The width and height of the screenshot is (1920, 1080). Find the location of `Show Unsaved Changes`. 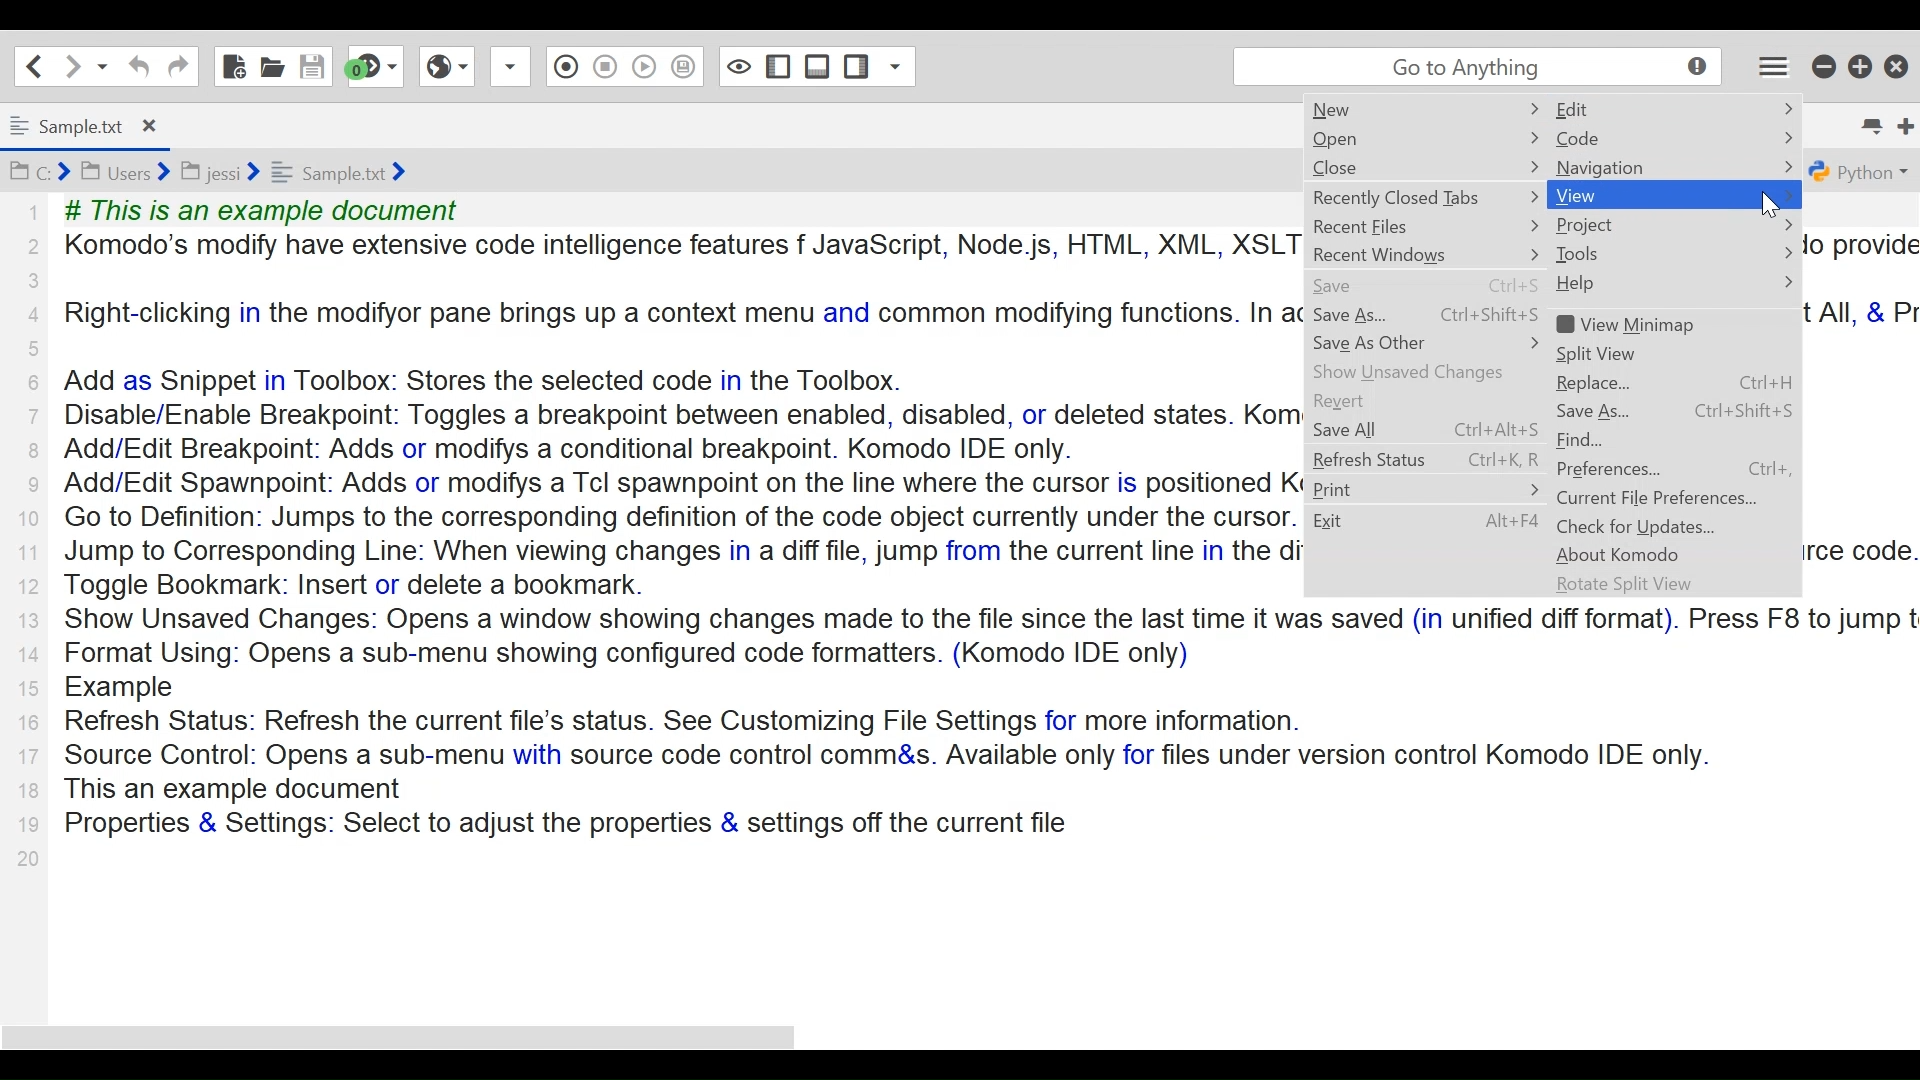

Show Unsaved Changes is located at coordinates (1424, 370).